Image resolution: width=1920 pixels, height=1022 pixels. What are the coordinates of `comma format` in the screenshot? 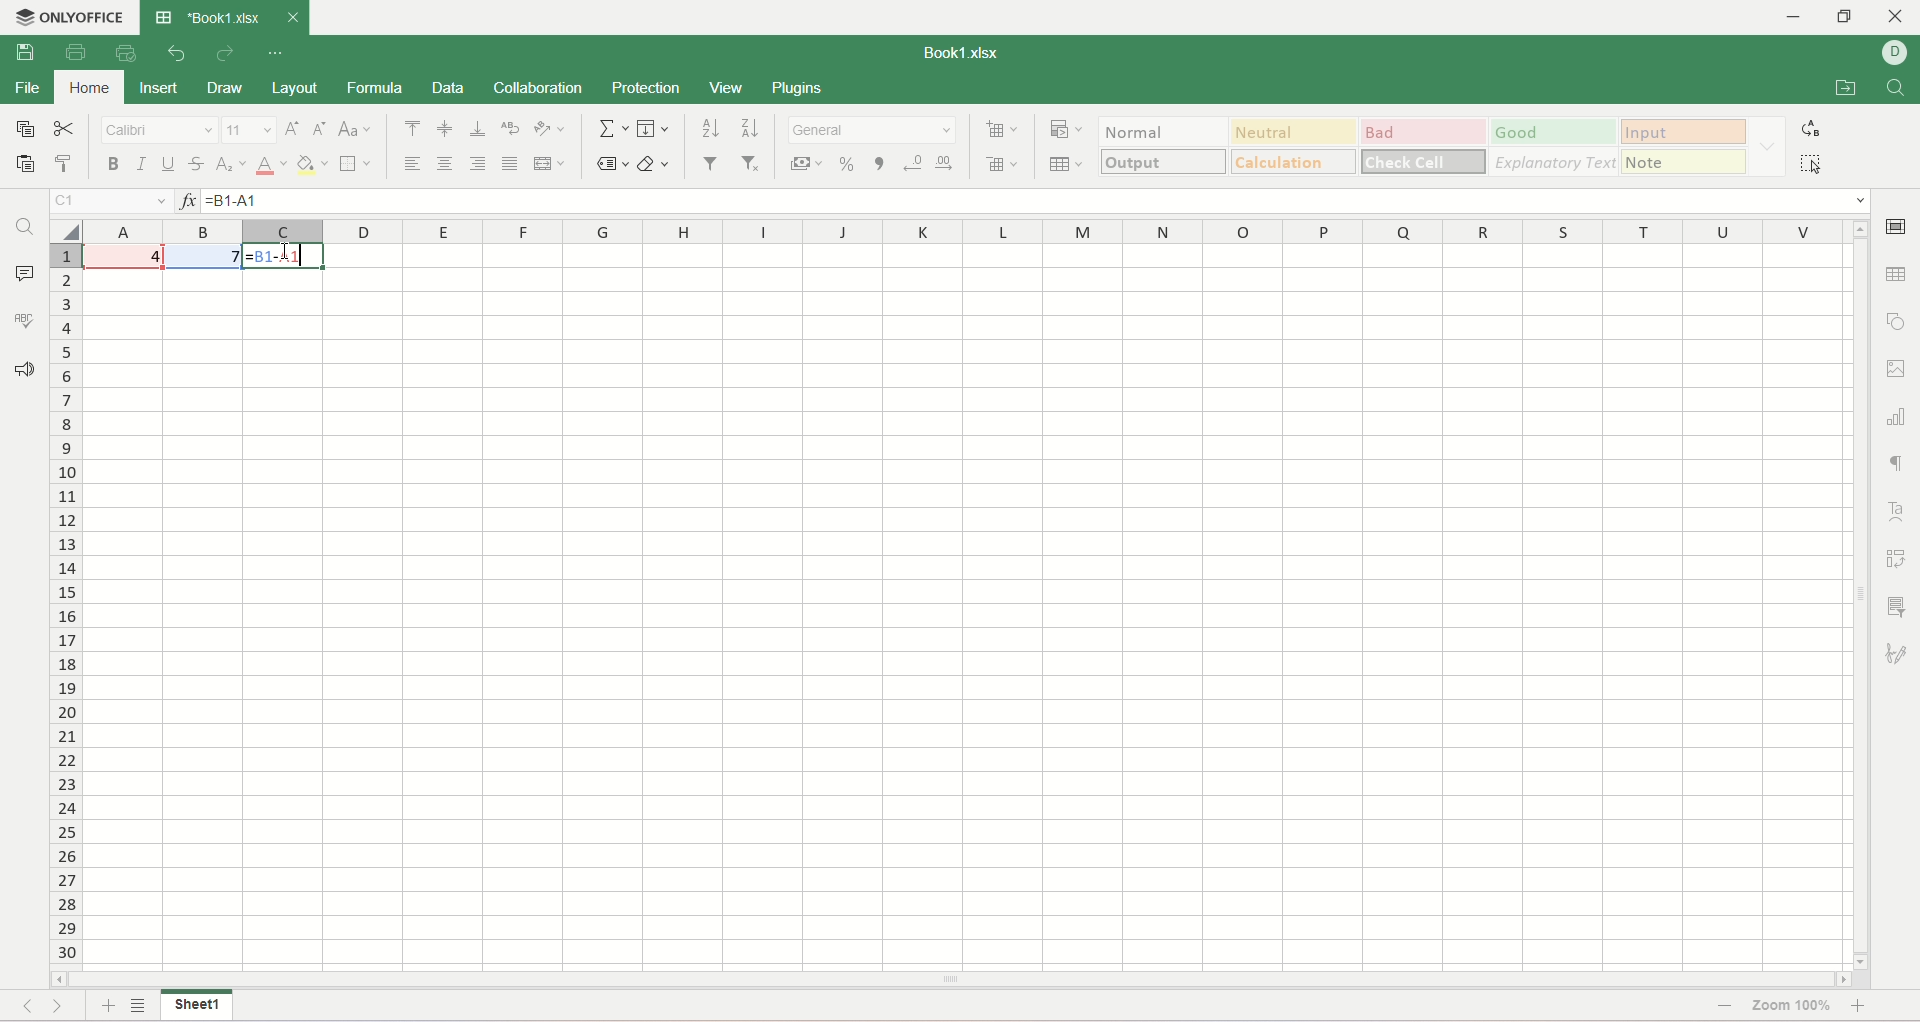 It's located at (879, 164).